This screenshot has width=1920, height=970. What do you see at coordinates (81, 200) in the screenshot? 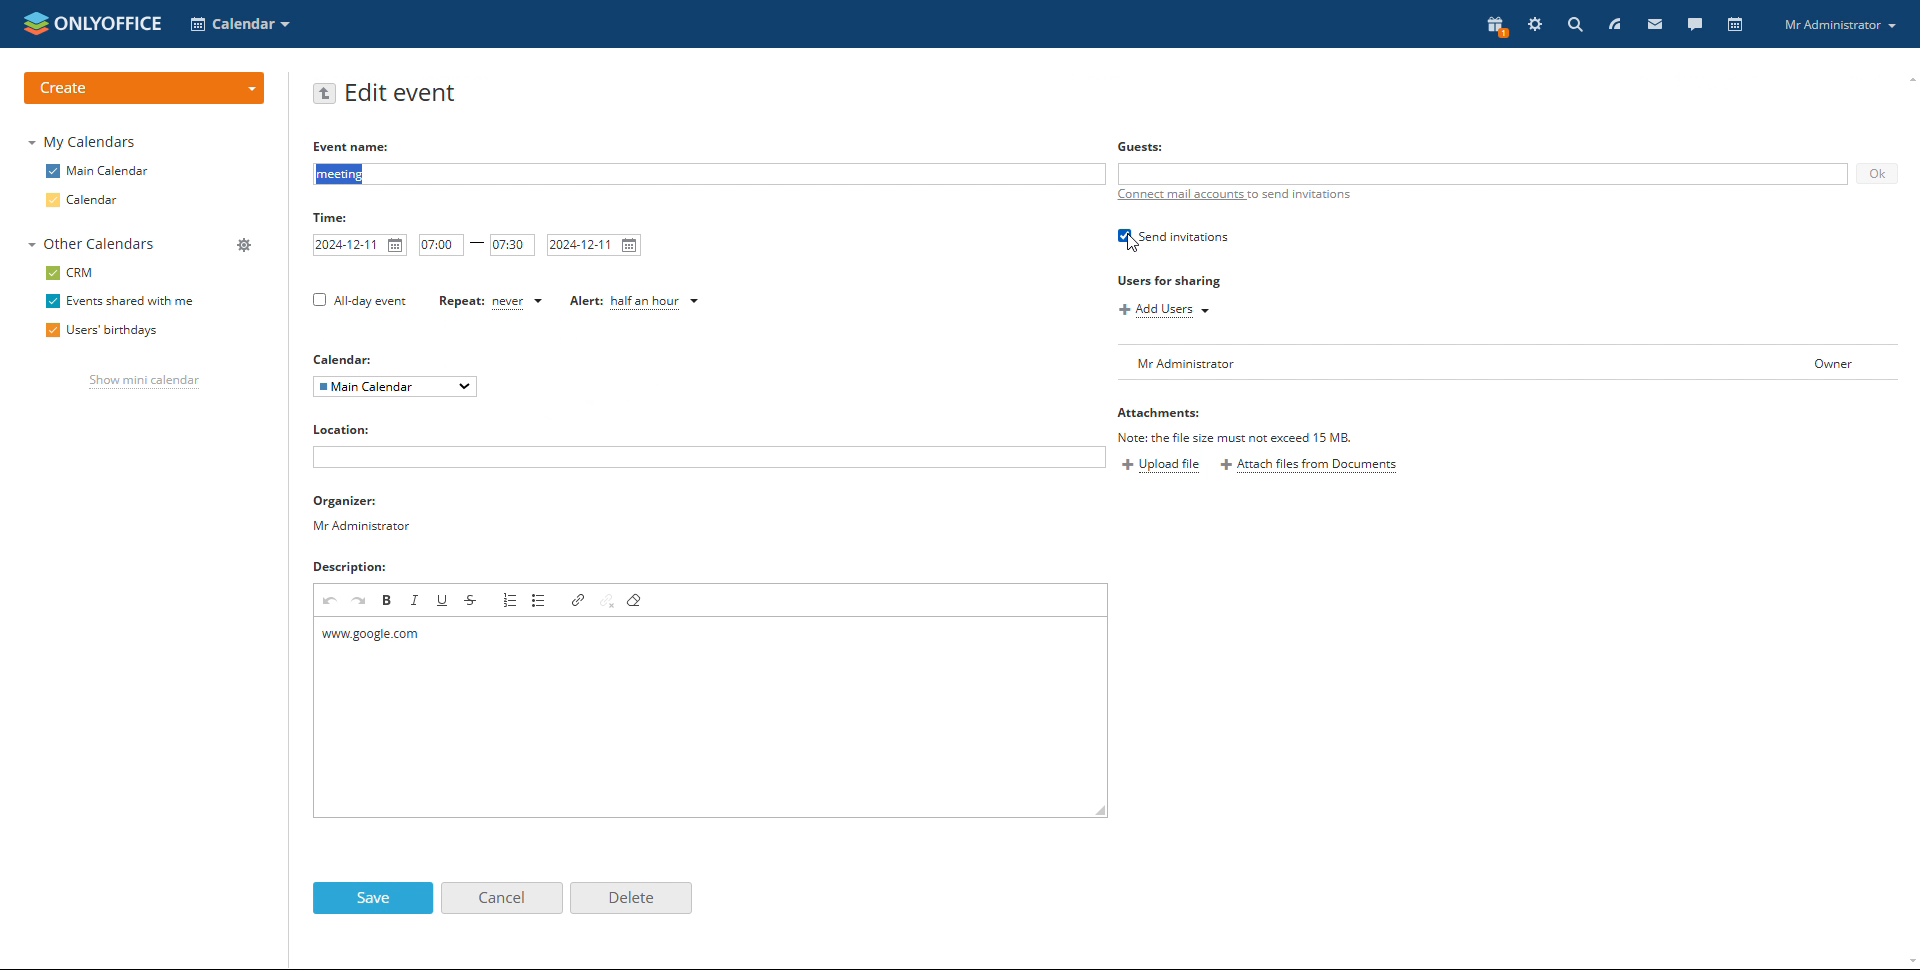
I see `calendar` at bounding box center [81, 200].